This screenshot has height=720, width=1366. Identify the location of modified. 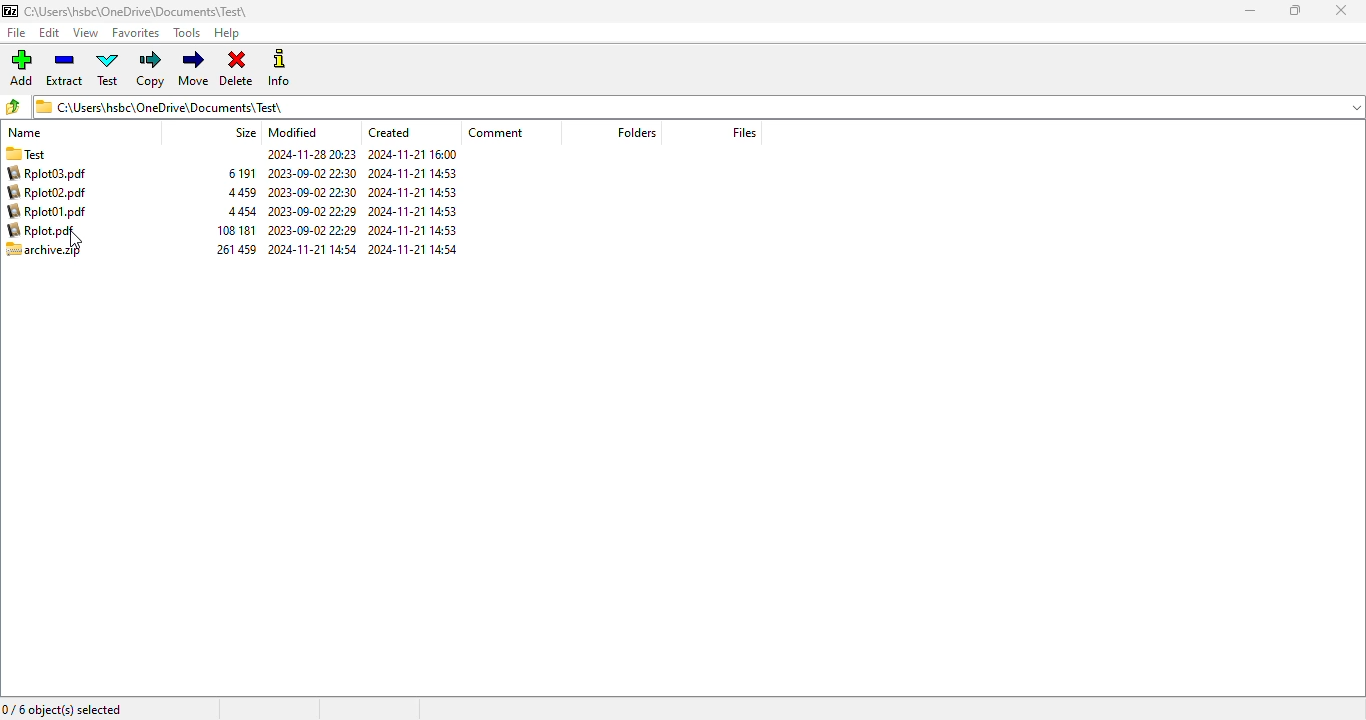
(293, 132).